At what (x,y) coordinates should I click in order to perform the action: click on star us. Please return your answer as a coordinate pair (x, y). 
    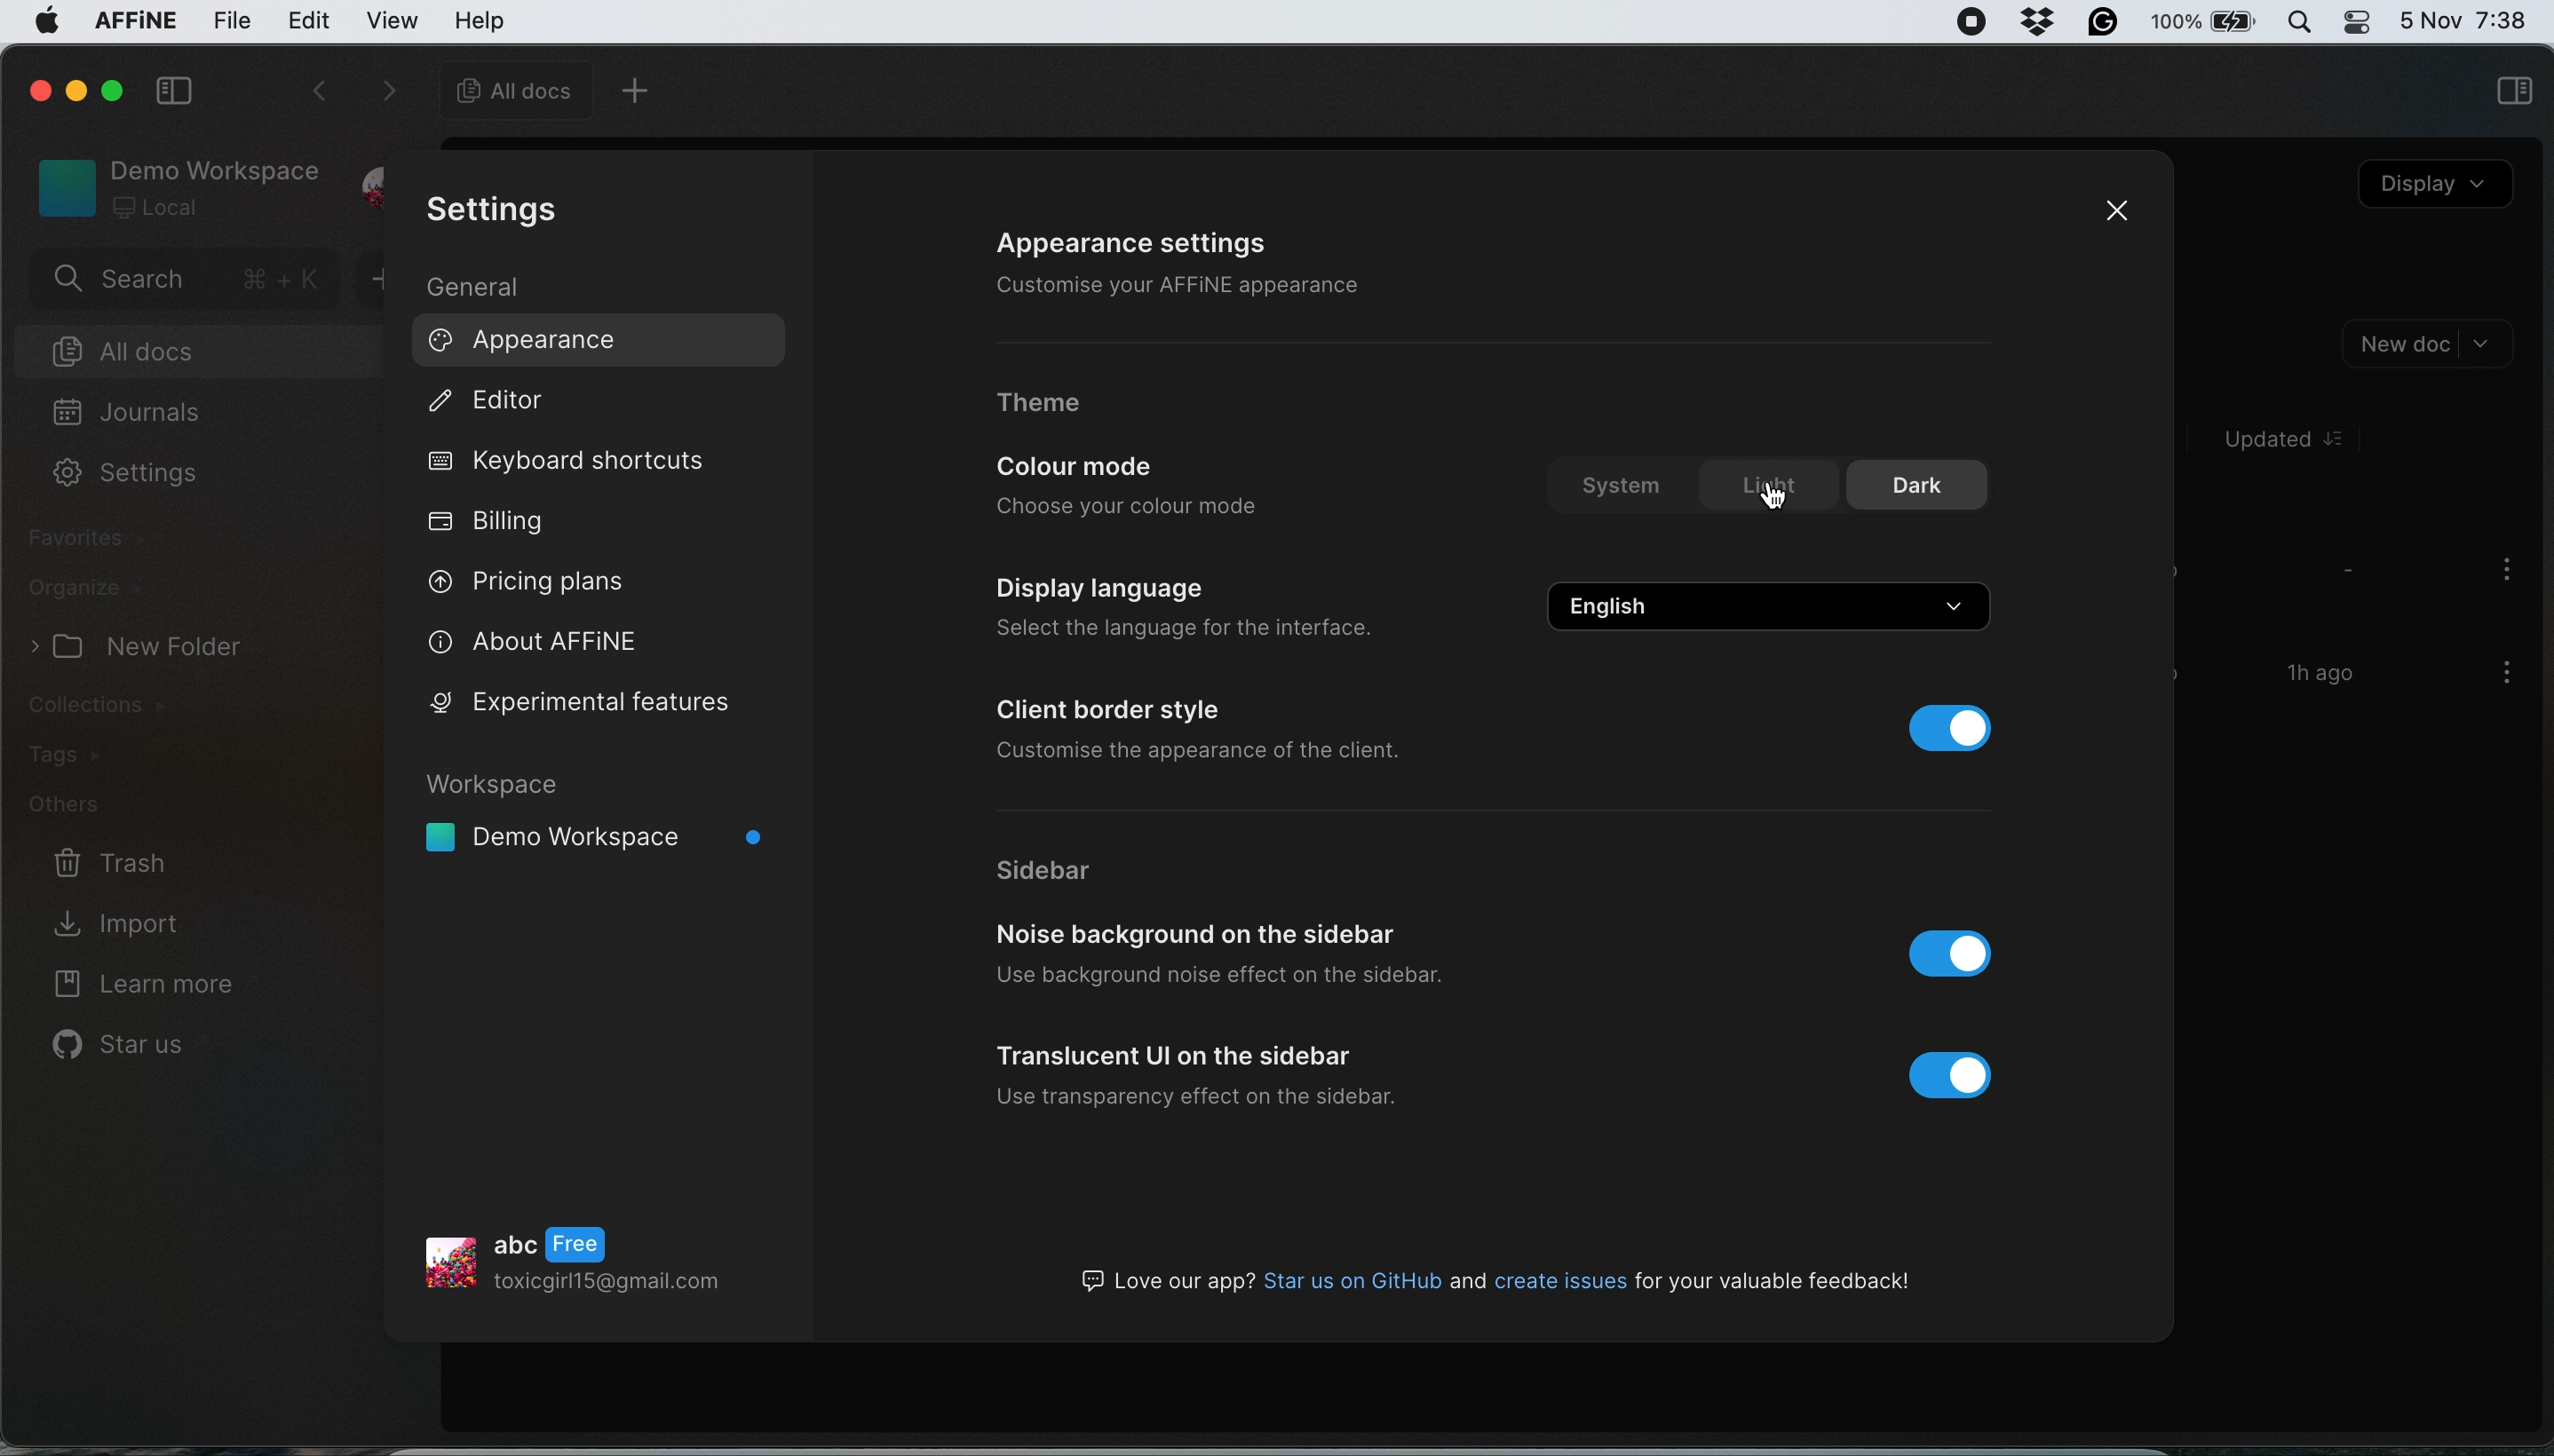
    Looking at the image, I should click on (123, 1050).